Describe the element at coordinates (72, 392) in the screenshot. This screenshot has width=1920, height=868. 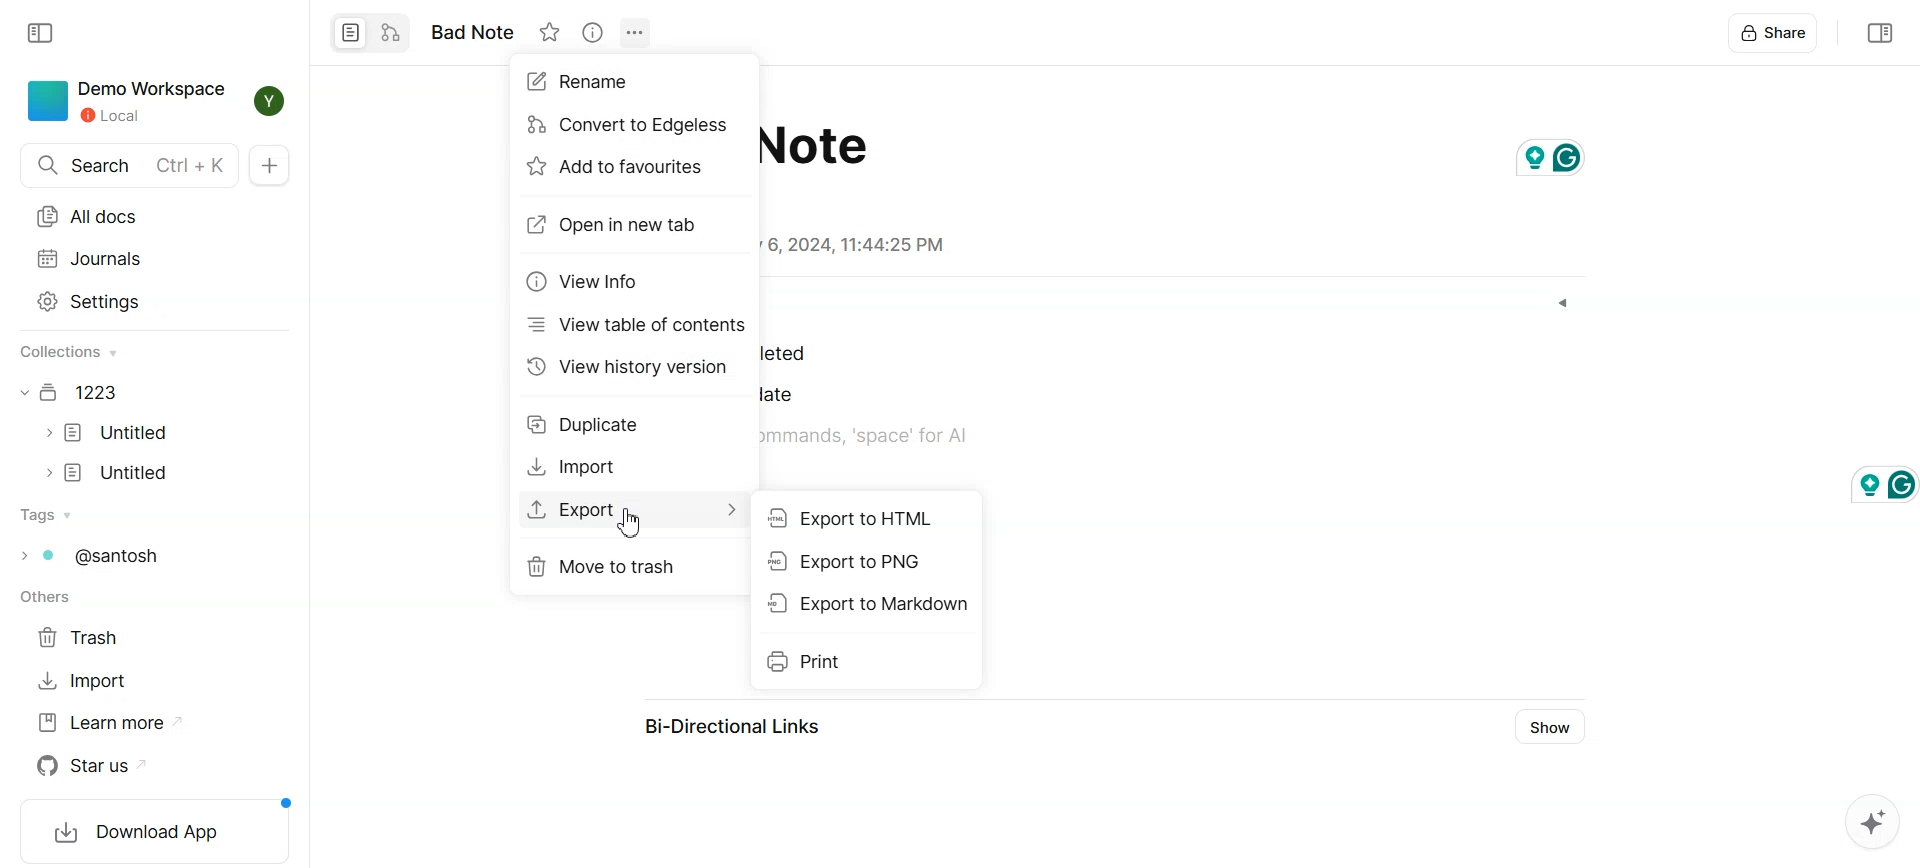
I see `Document` at that location.